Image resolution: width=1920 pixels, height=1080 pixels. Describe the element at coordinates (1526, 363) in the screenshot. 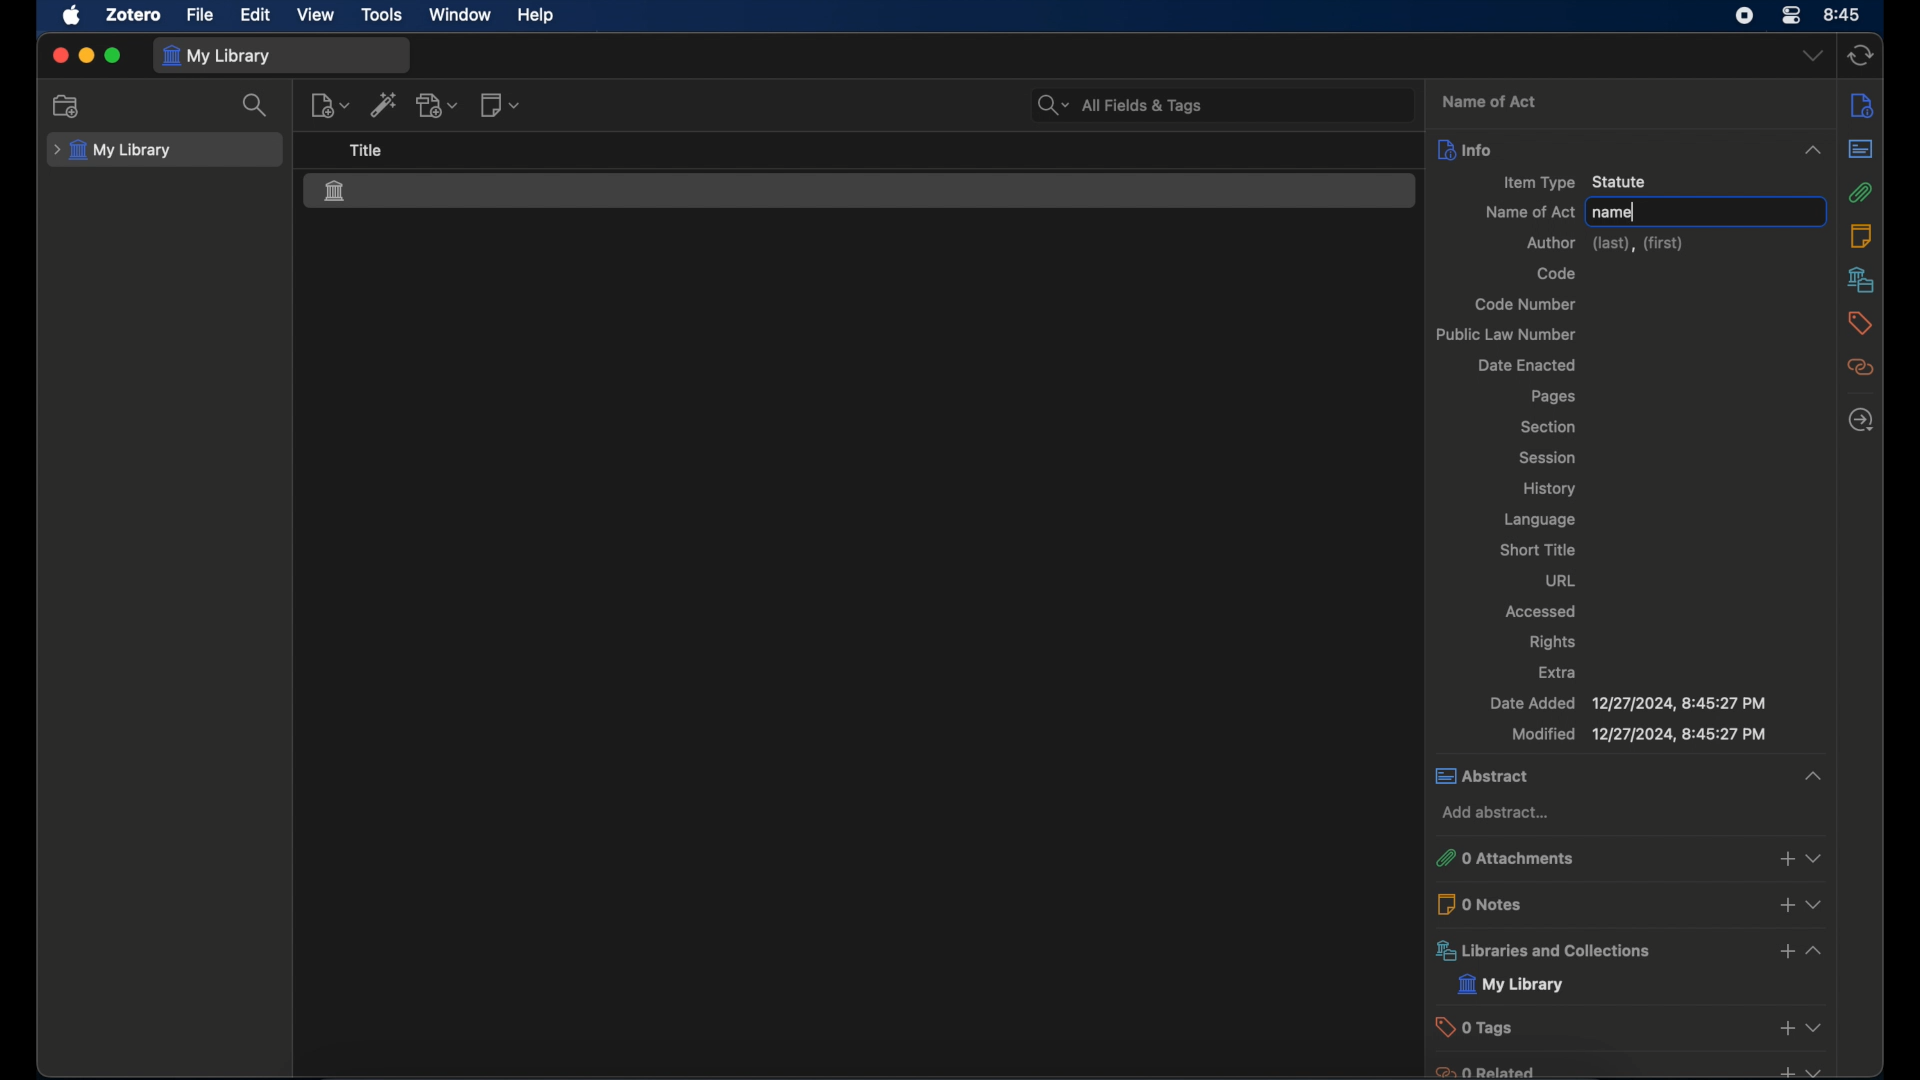

I see `date enacted` at that location.